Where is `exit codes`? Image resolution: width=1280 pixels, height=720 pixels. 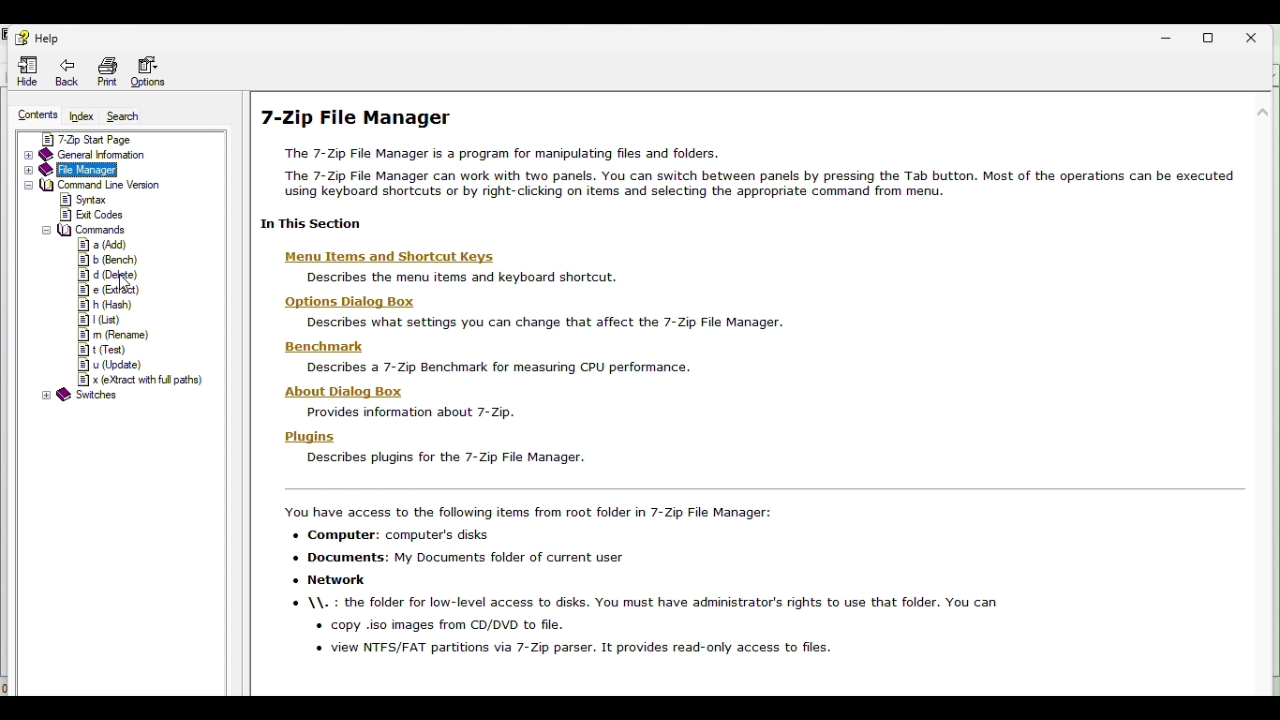 exit codes is located at coordinates (92, 216).